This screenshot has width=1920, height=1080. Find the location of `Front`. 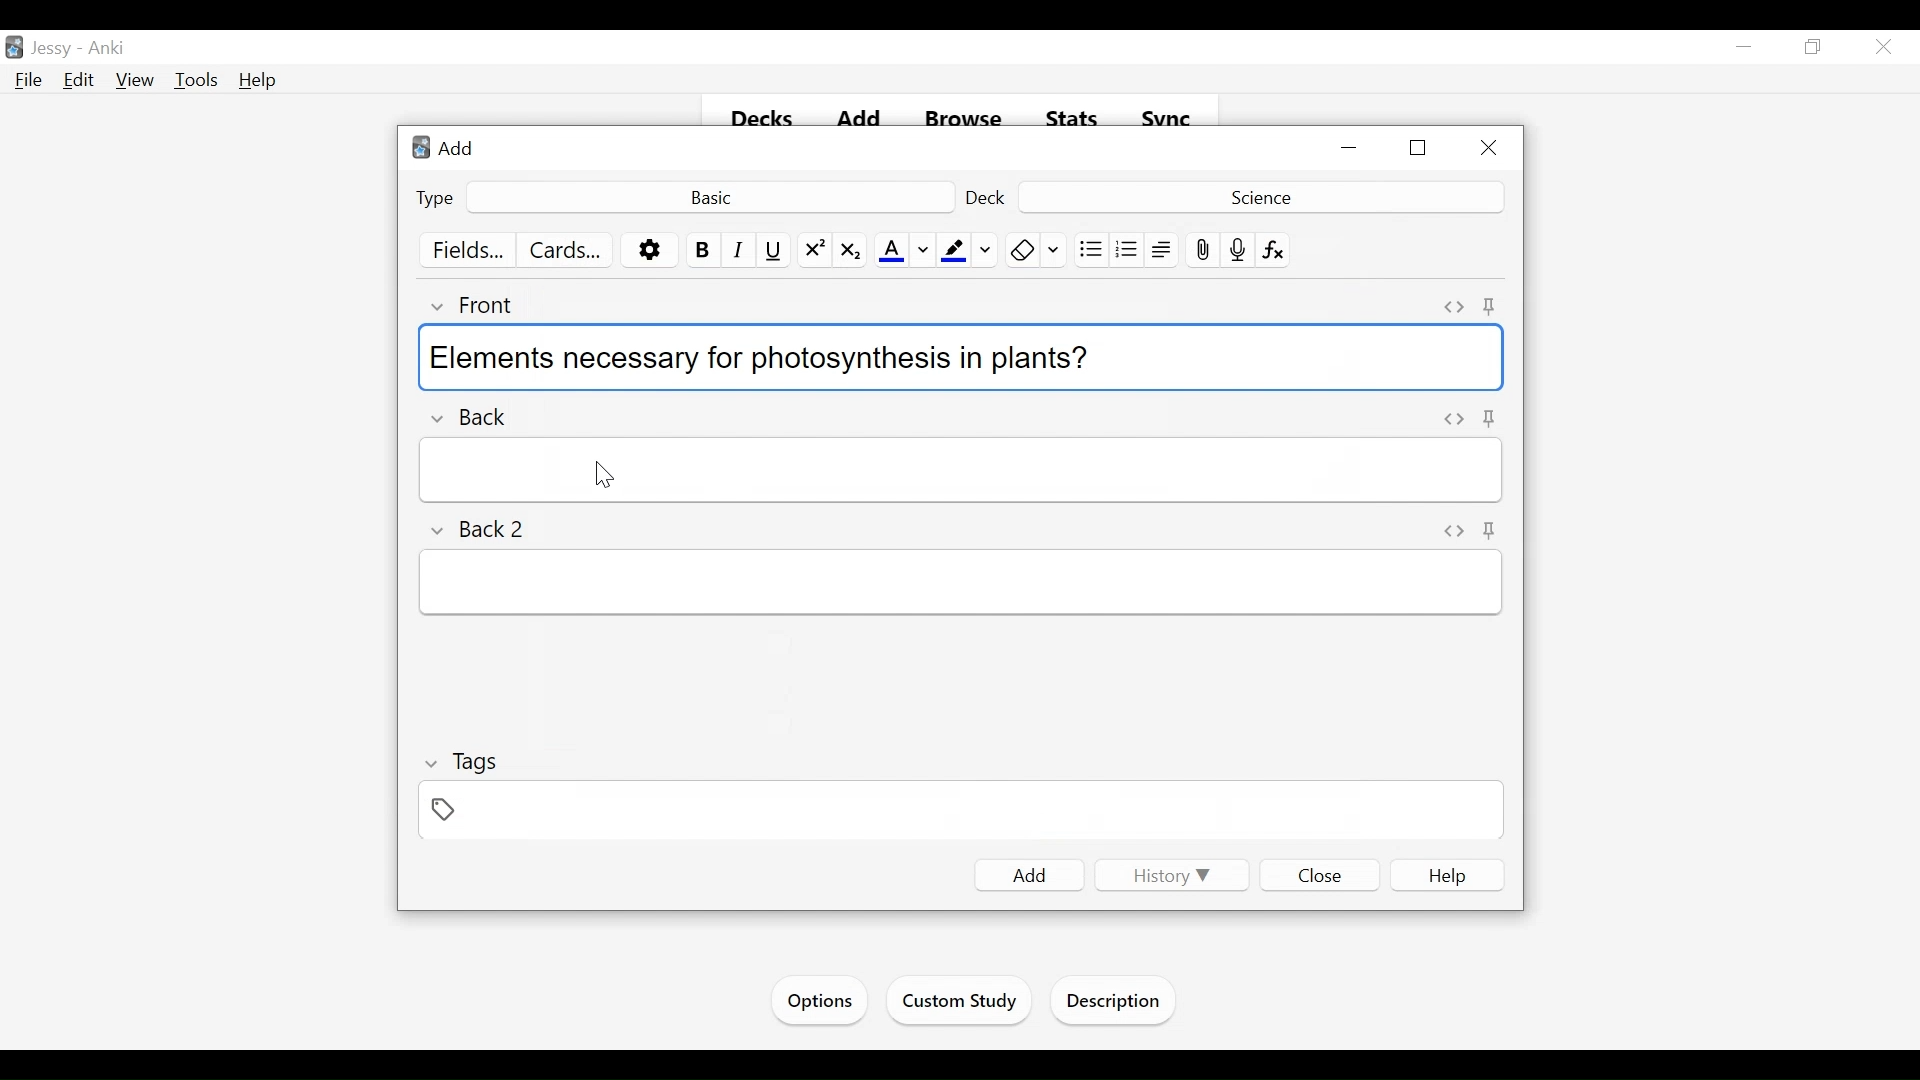

Front is located at coordinates (484, 305).